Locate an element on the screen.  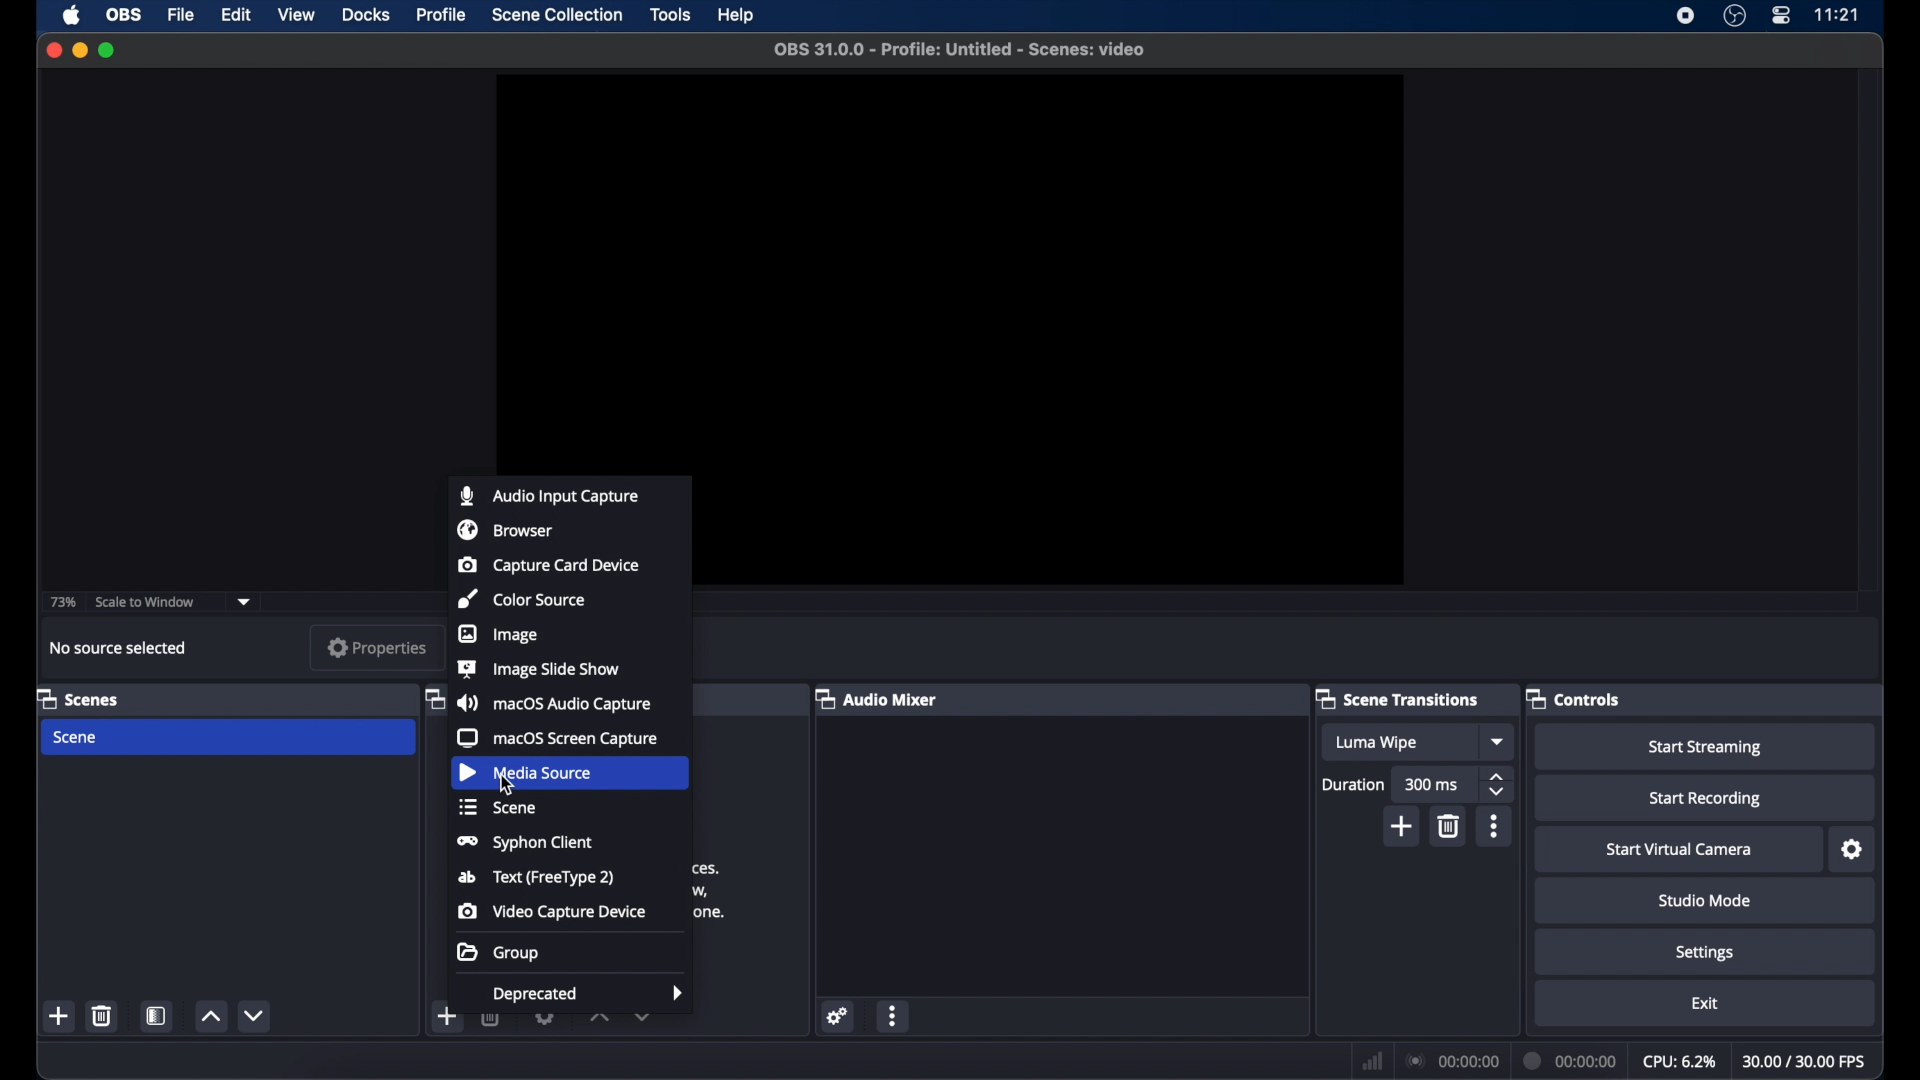
browser is located at coordinates (504, 529).